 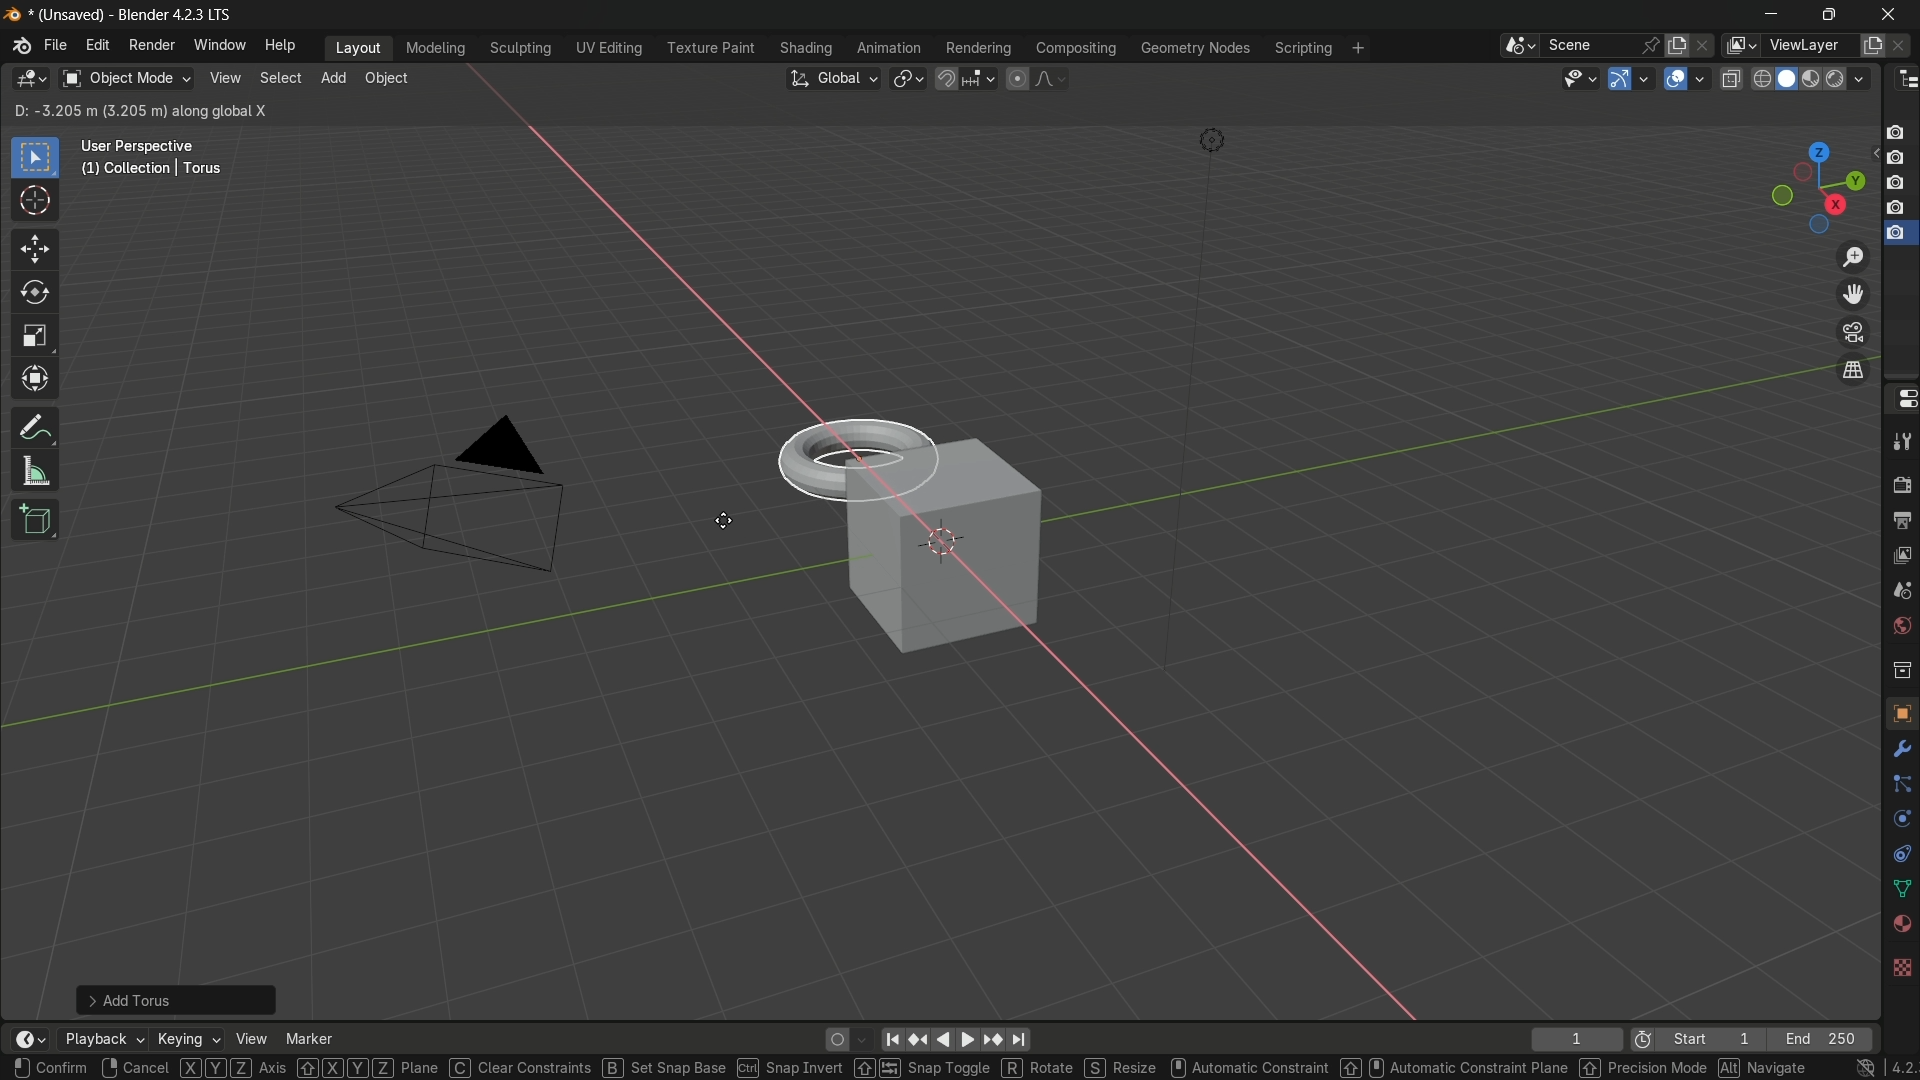 I want to click on solid, so click(x=1789, y=79).